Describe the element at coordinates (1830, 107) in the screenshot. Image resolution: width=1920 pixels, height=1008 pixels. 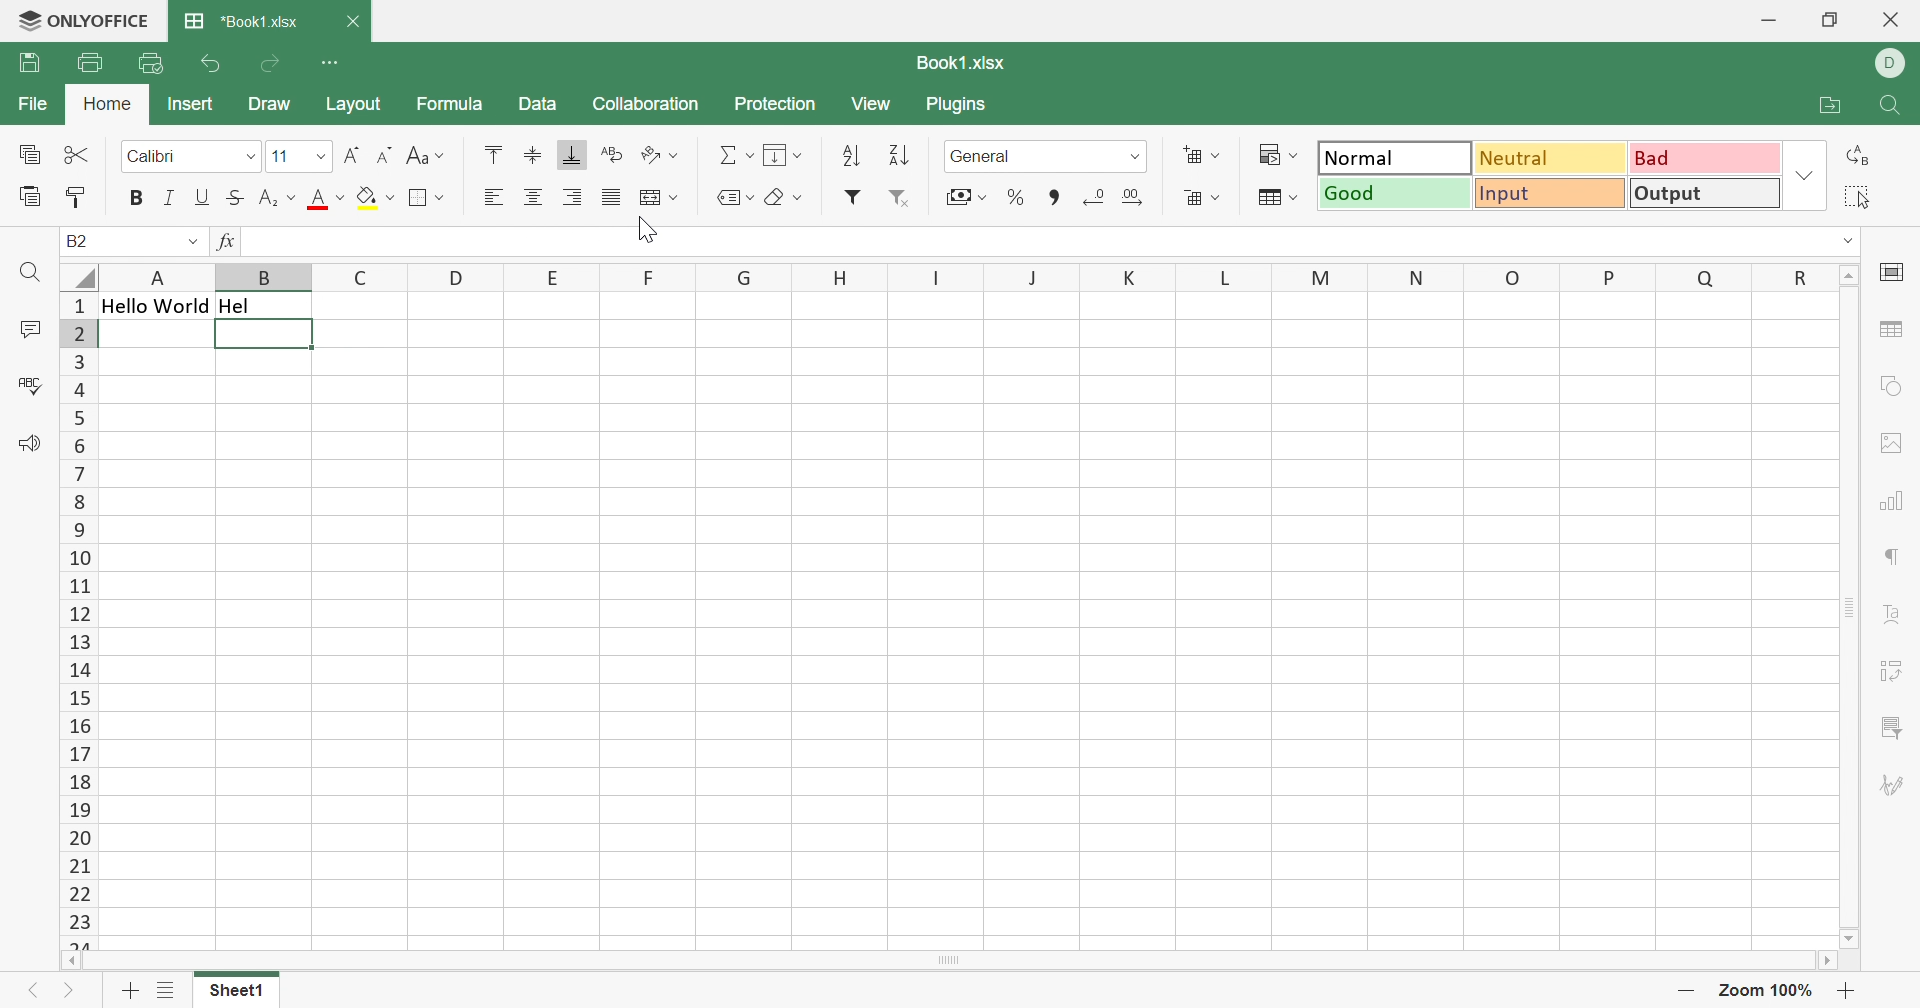
I see `Open file location` at that location.